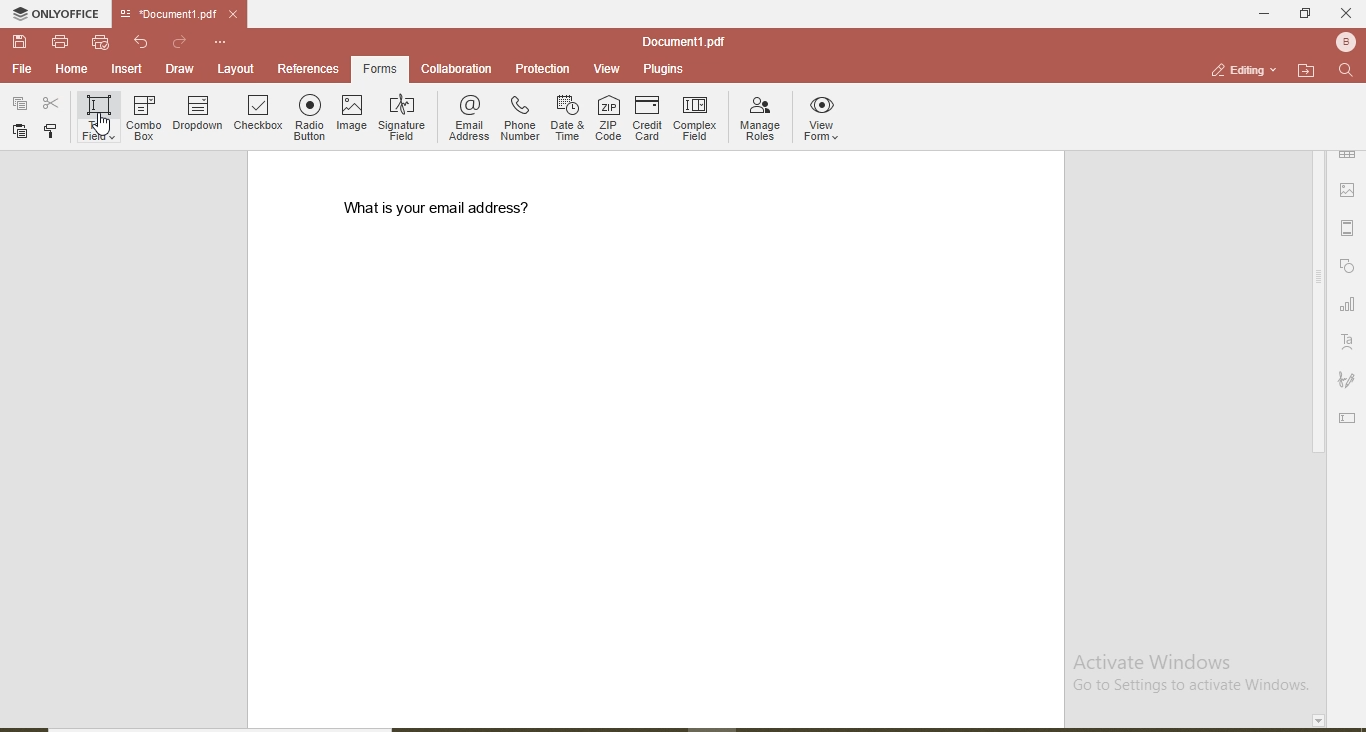 The height and width of the screenshot is (732, 1366). Describe the element at coordinates (222, 41) in the screenshot. I see `customise quick access toolbar` at that location.